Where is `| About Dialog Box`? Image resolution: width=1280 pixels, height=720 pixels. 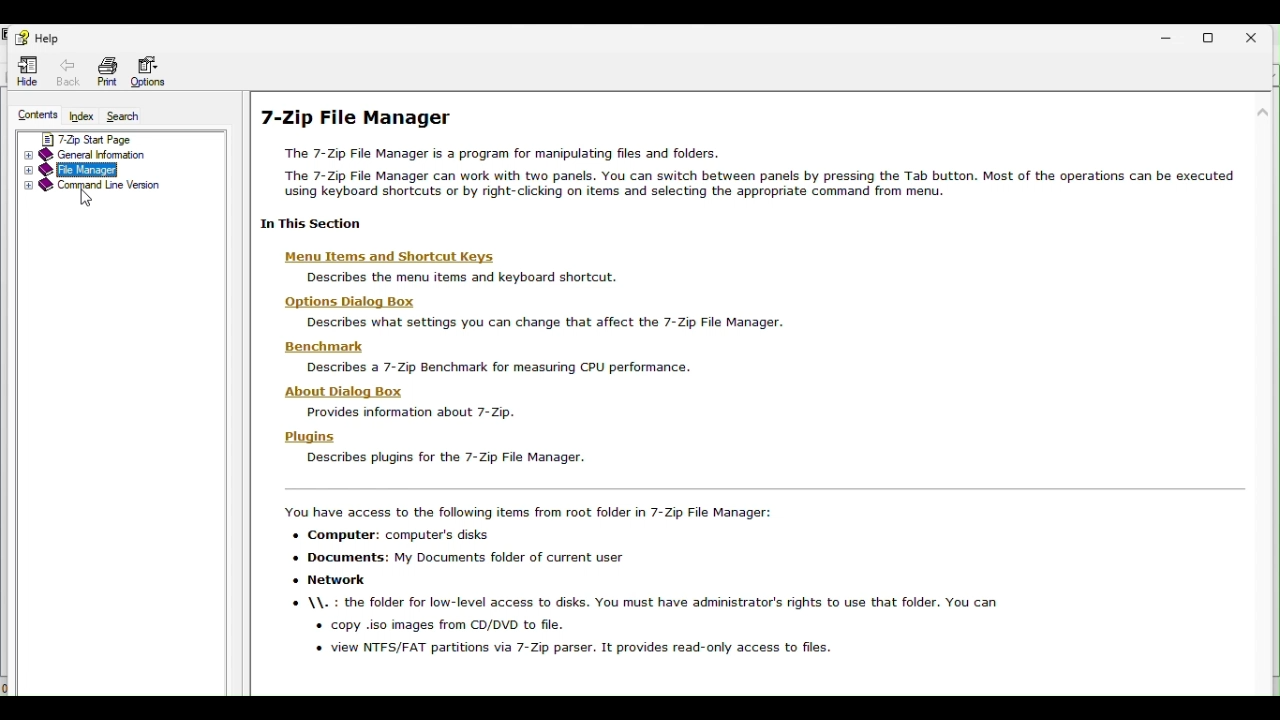 | About Dialog Box is located at coordinates (347, 392).